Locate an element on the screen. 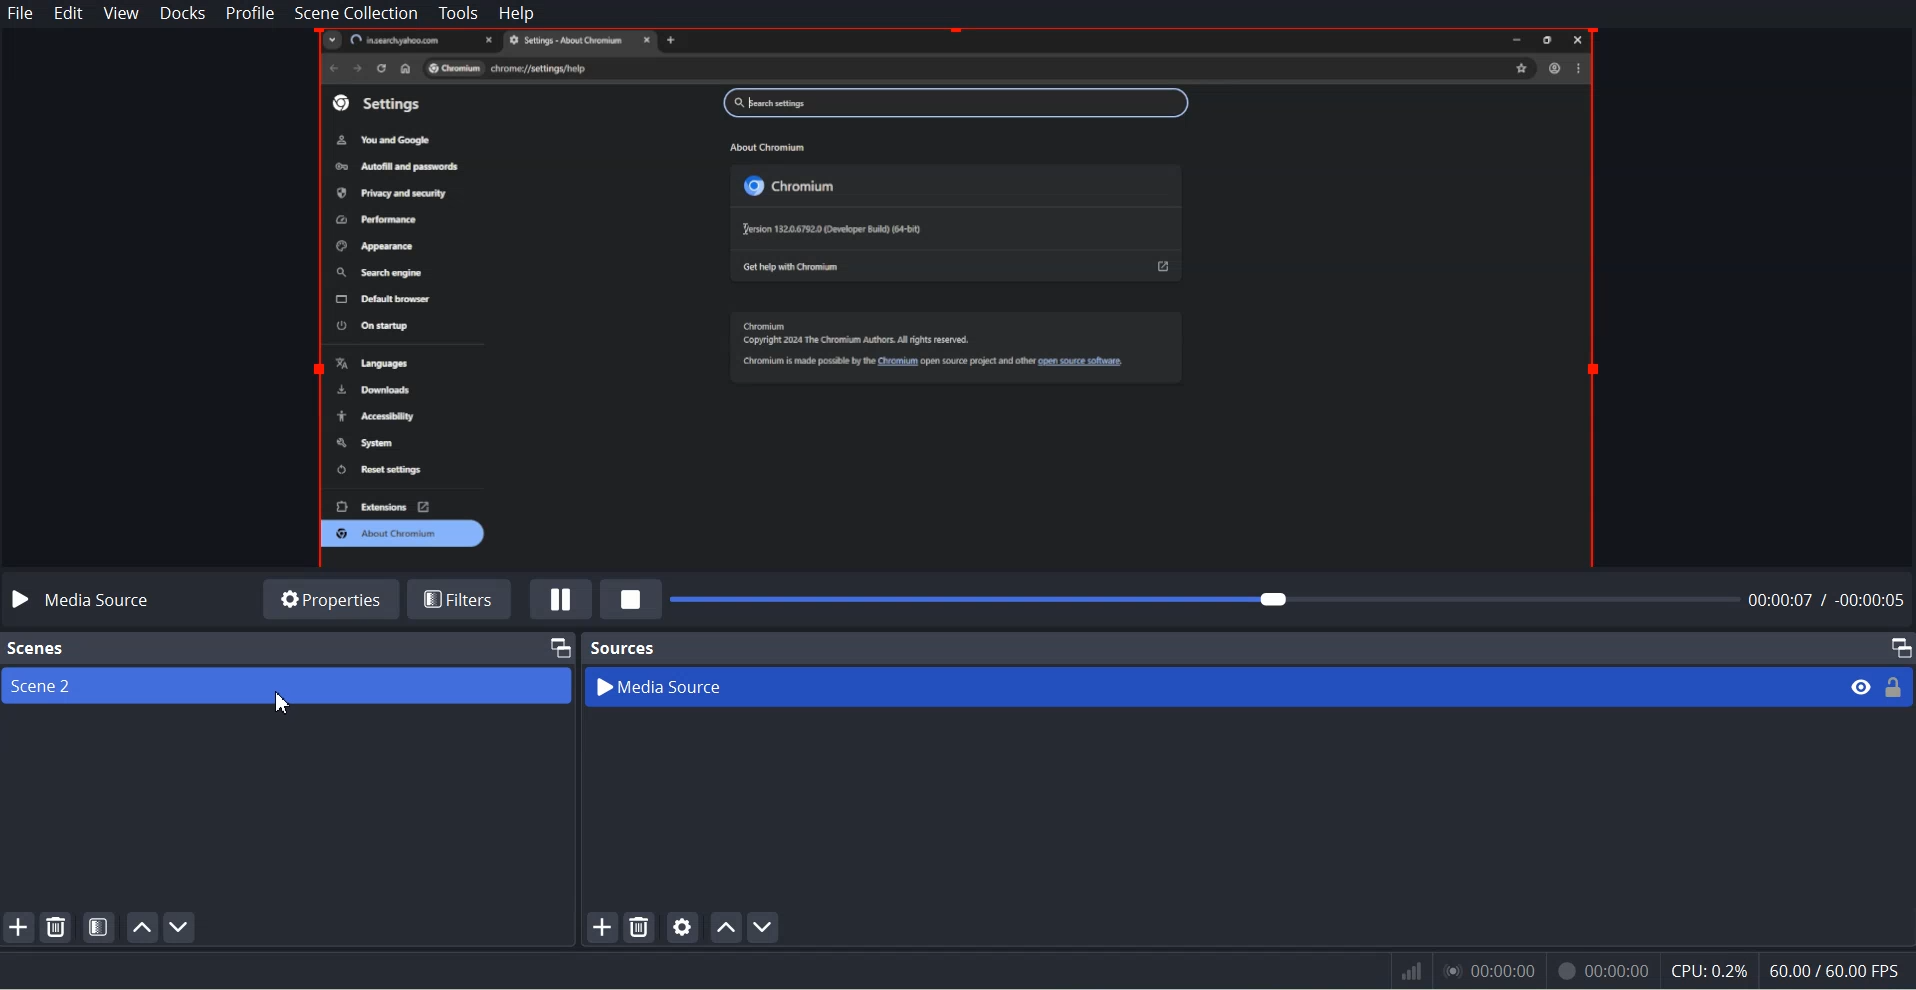 This screenshot has width=1916, height=990. Profile is located at coordinates (250, 14).